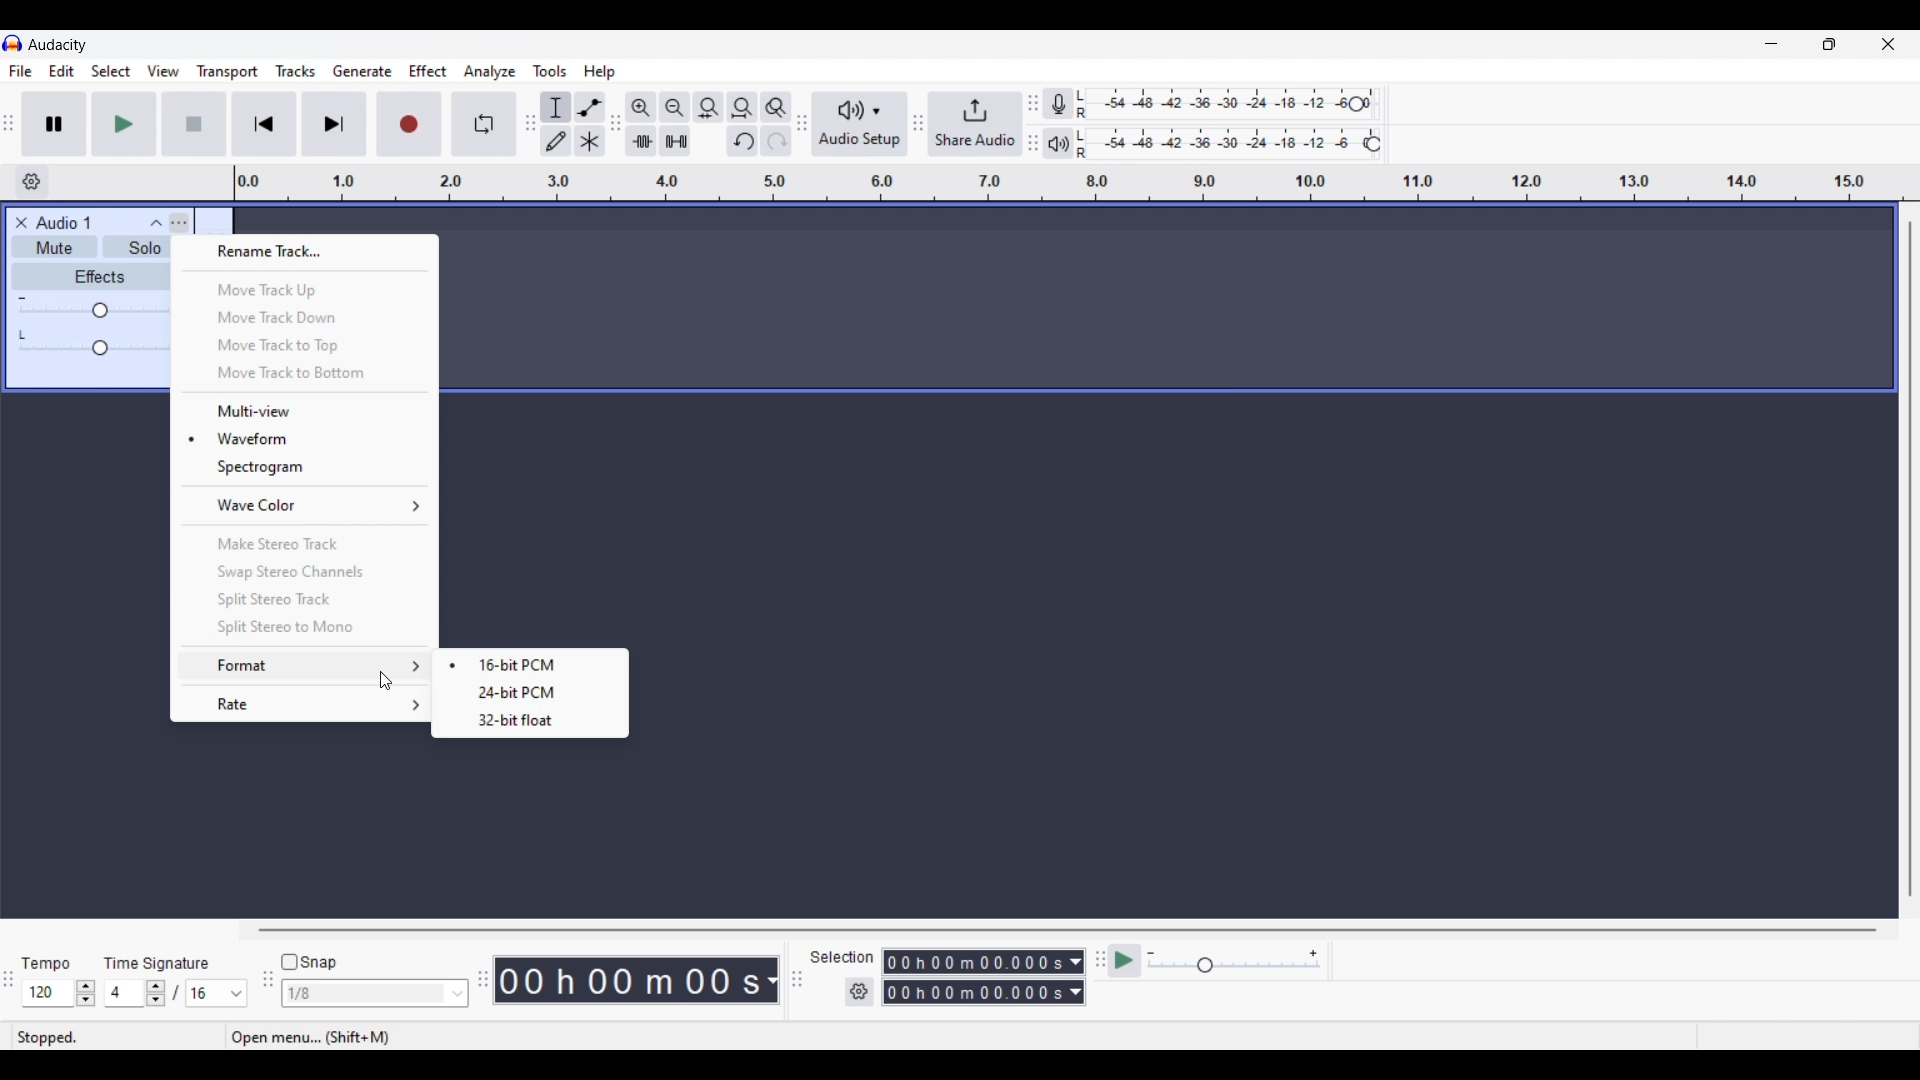 Image resolution: width=1920 pixels, height=1080 pixels. I want to click on Generate menu, so click(362, 71).